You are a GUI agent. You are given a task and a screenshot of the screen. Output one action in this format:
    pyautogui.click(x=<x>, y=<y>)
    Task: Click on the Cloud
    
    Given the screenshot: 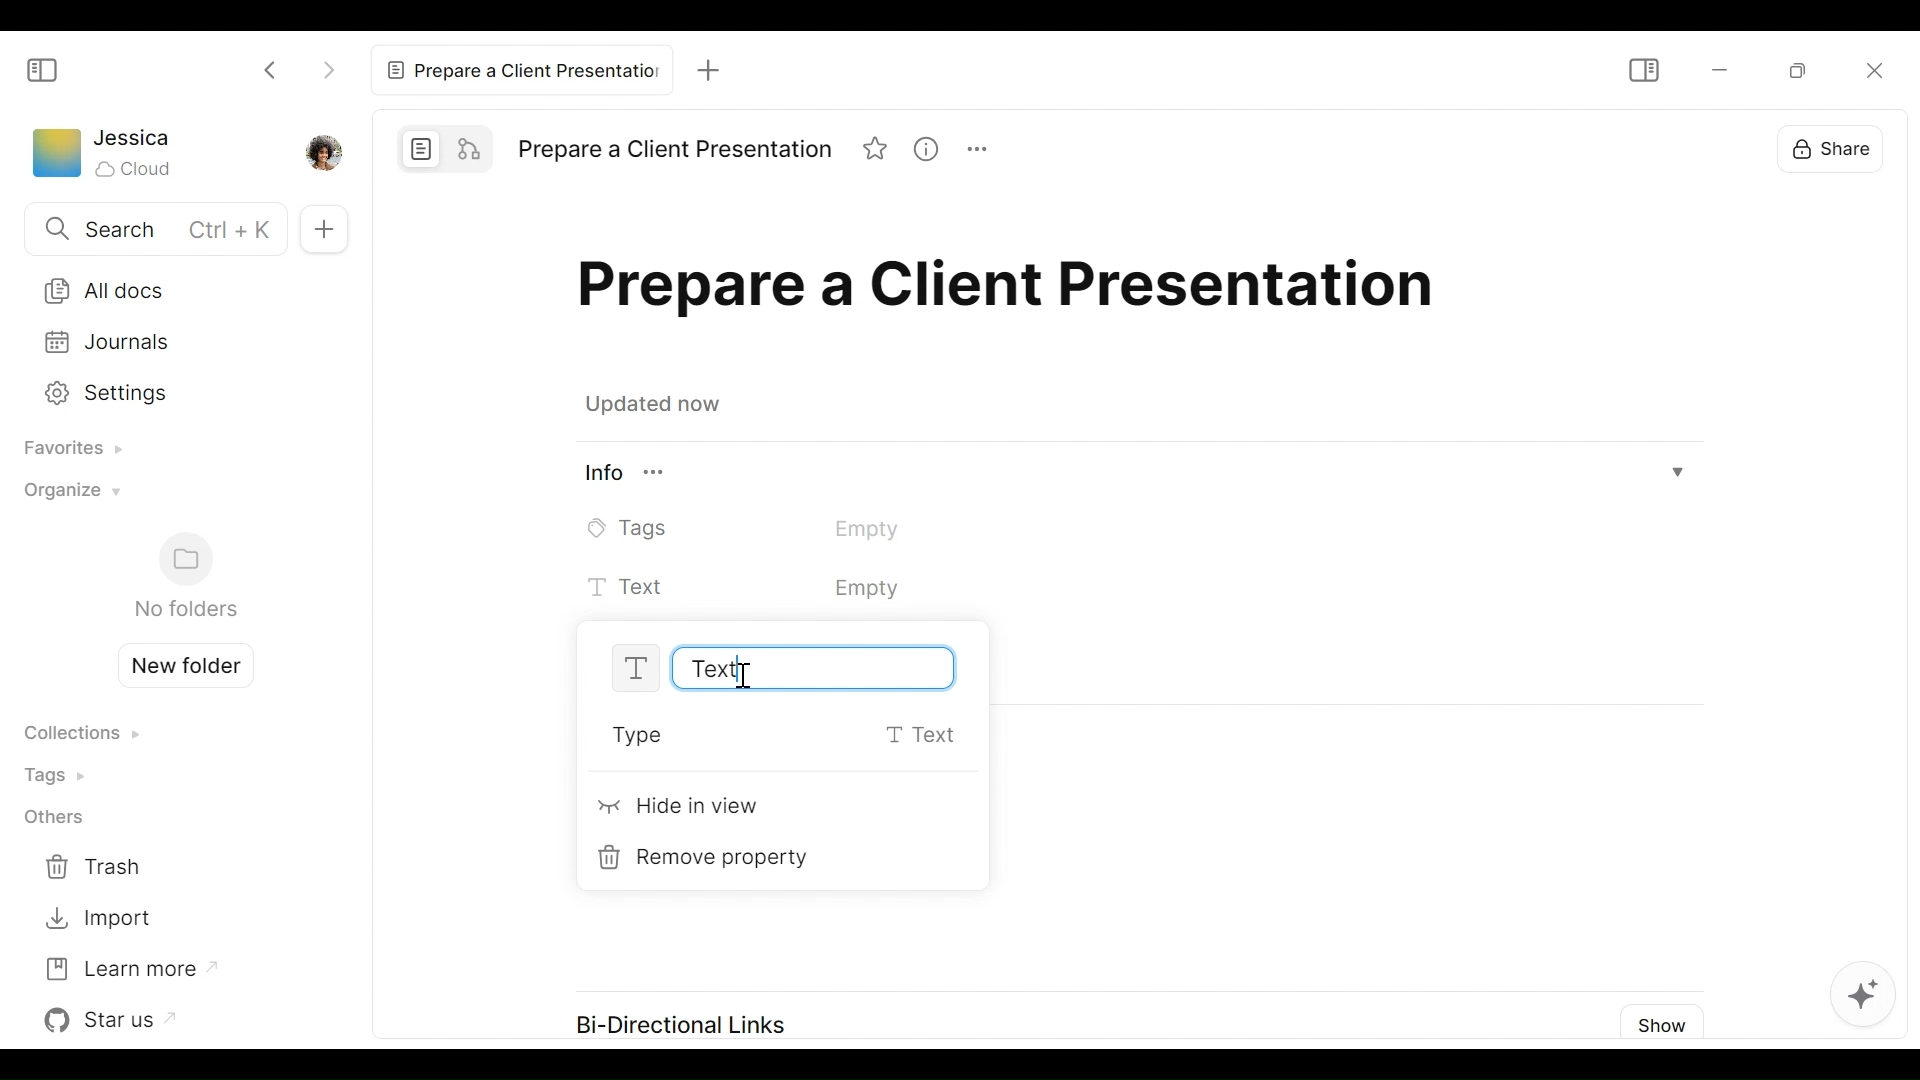 What is the action you would take?
    pyautogui.click(x=136, y=169)
    